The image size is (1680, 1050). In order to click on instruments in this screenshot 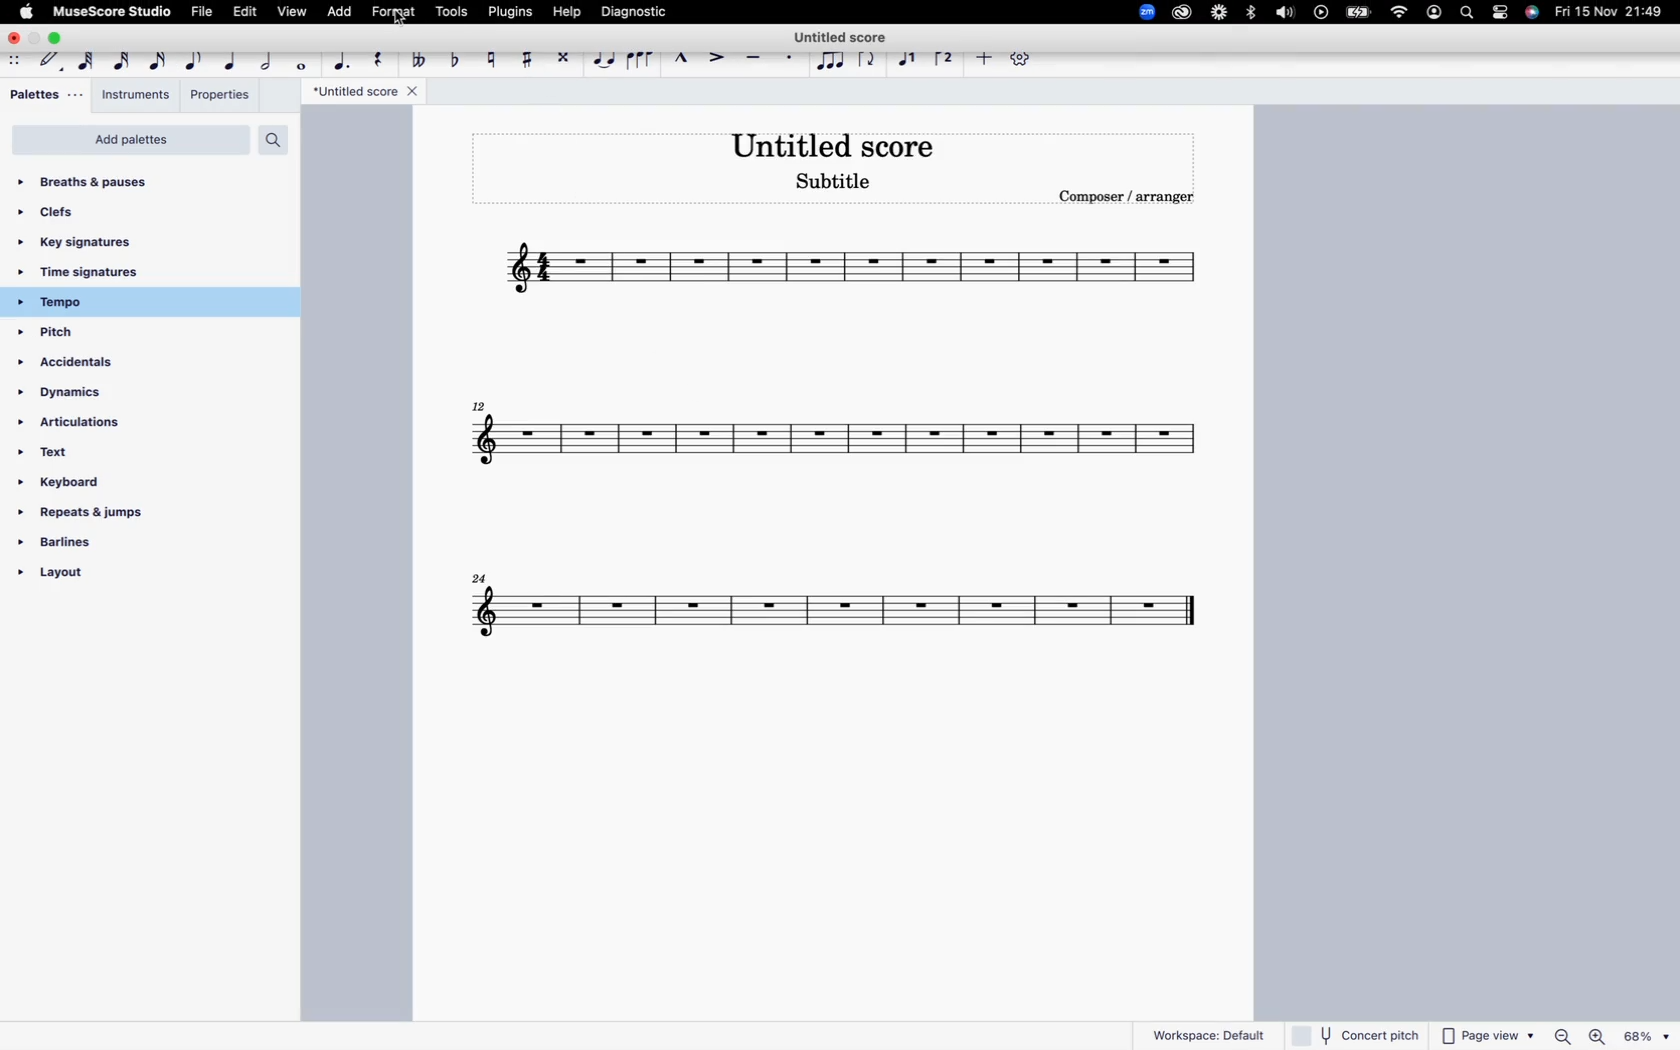, I will do `click(135, 94)`.